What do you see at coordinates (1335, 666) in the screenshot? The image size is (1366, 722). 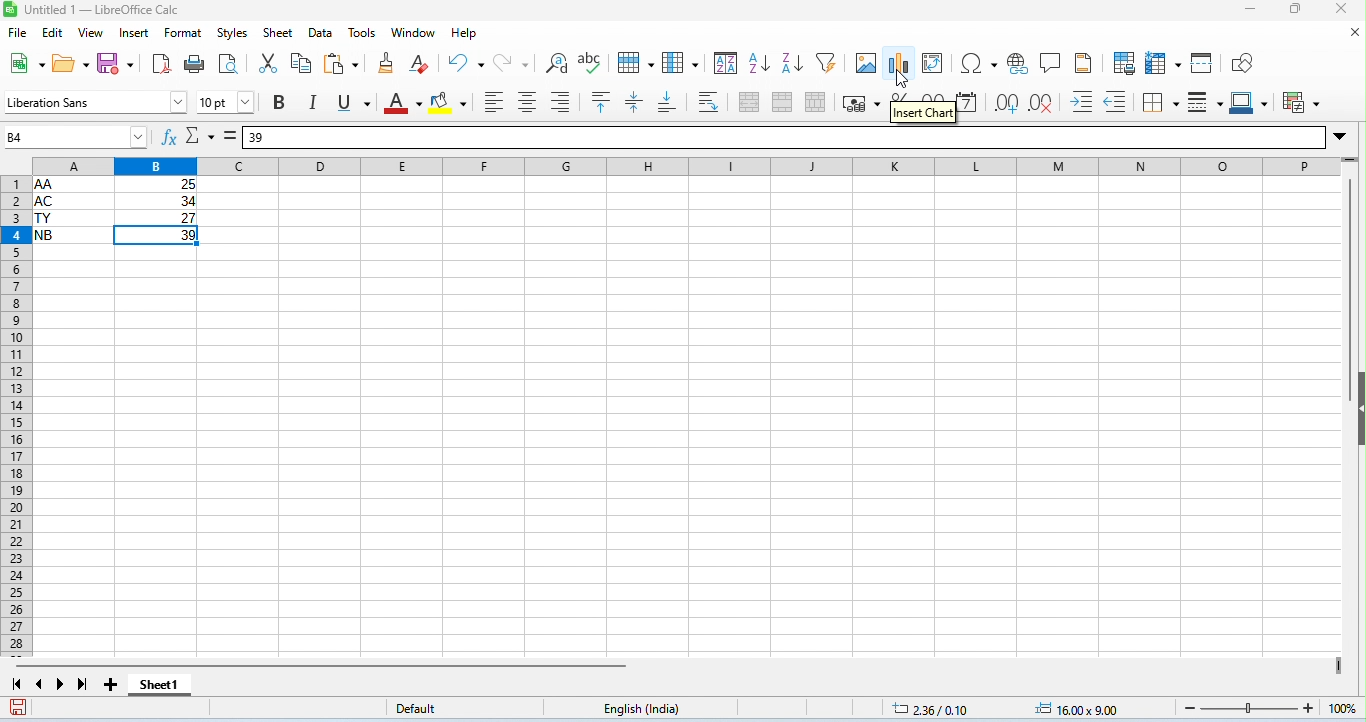 I see `drag to view more columns` at bounding box center [1335, 666].